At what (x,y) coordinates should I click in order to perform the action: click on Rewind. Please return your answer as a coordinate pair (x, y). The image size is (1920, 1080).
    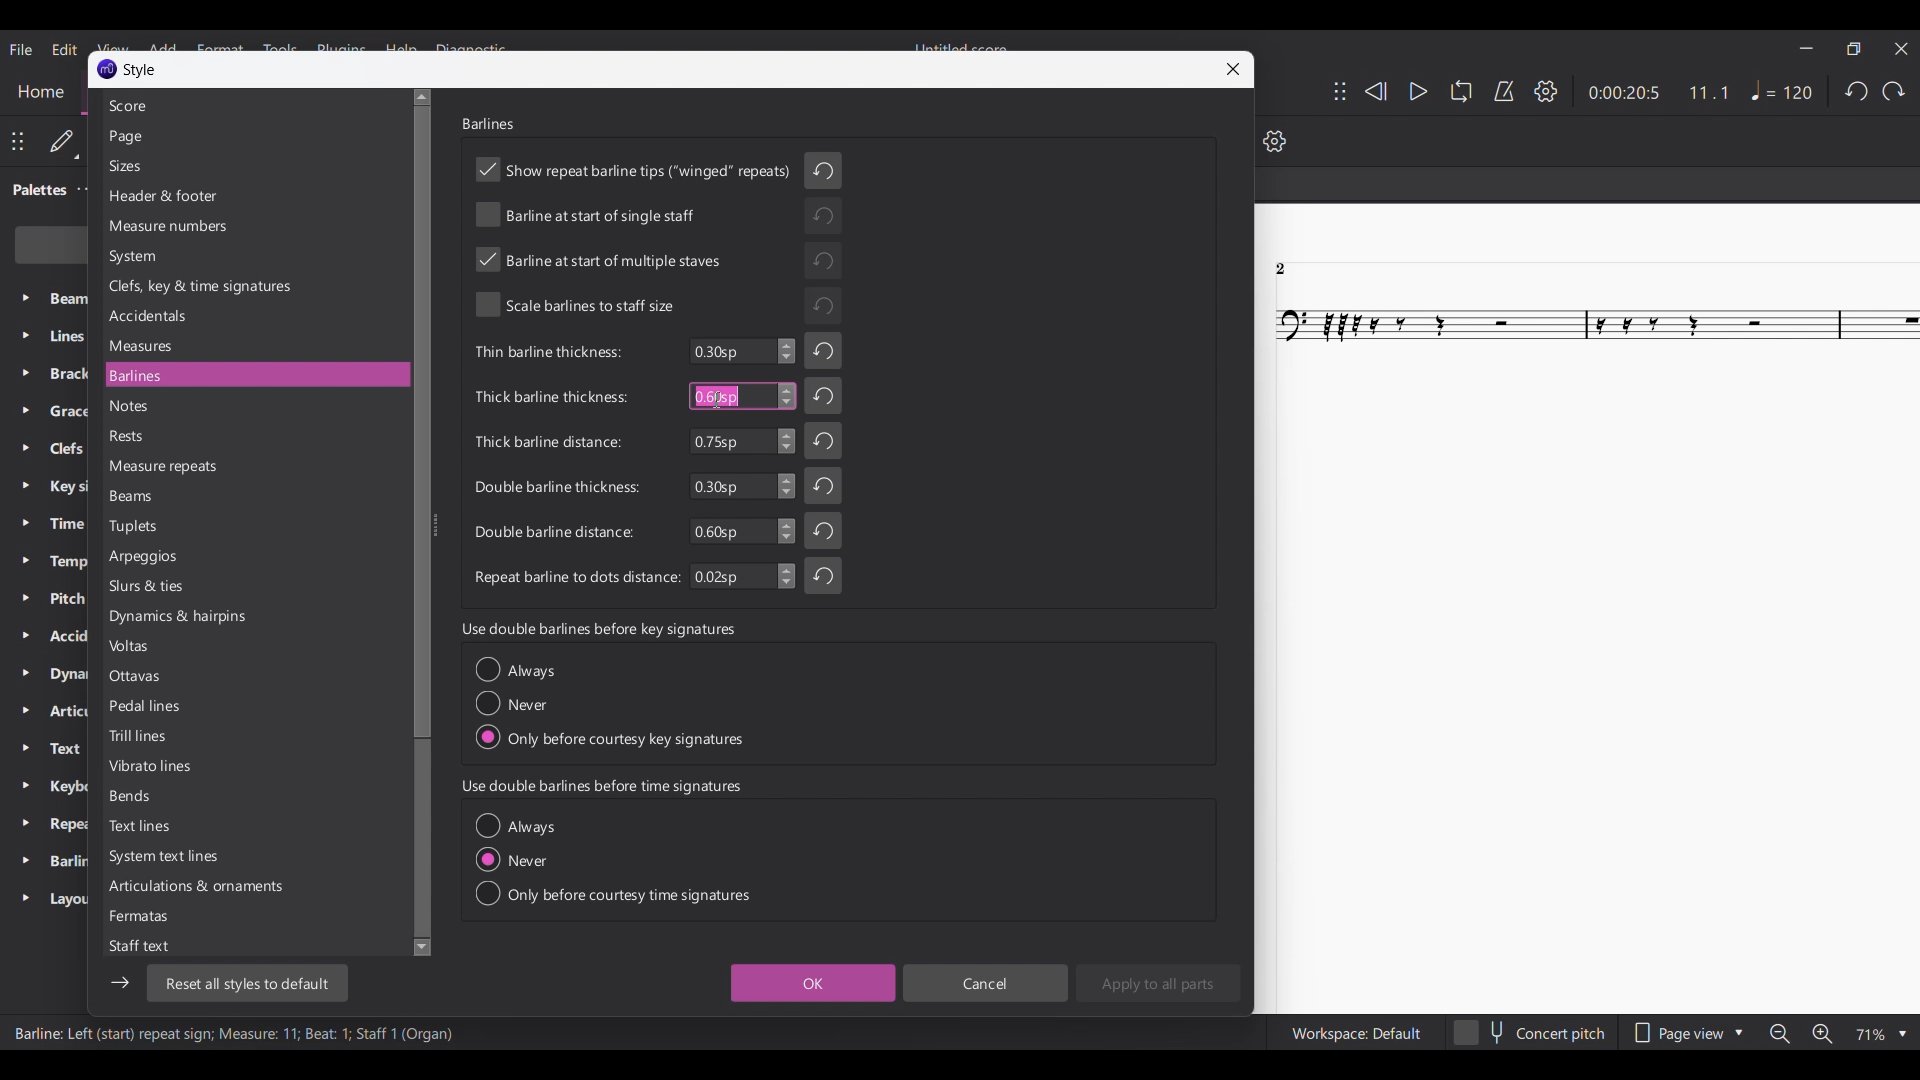
    Looking at the image, I should click on (1376, 91).